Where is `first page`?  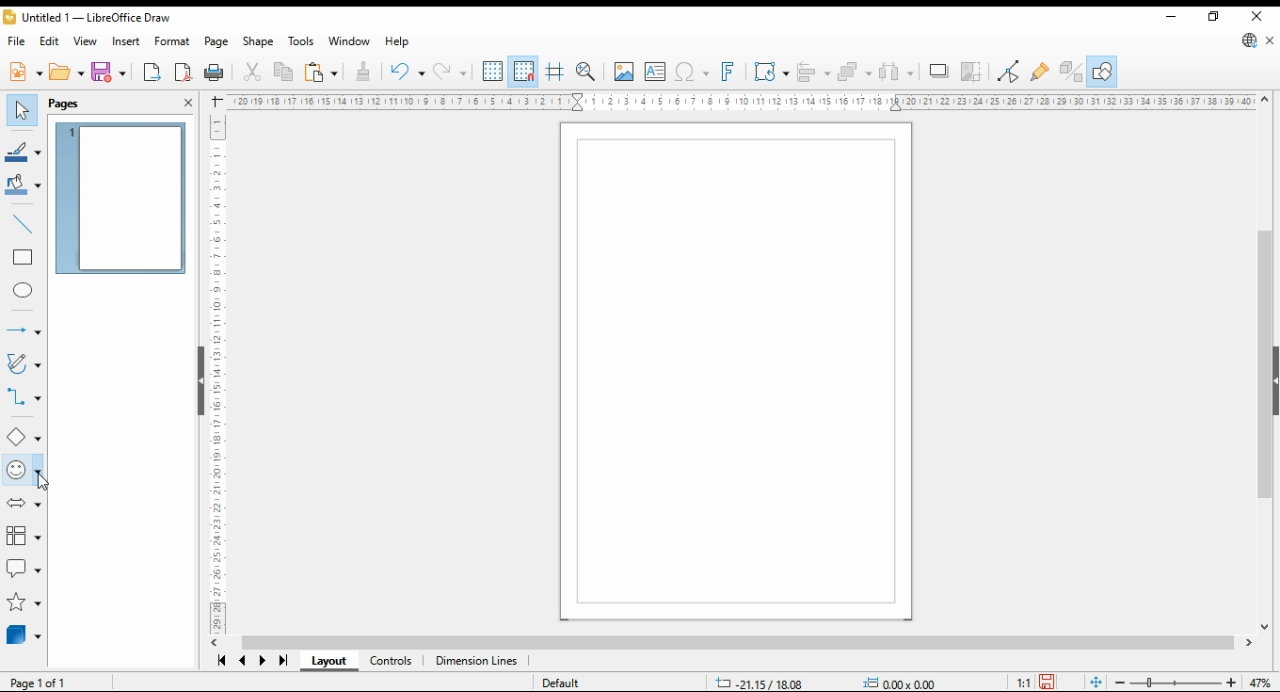
first page is located at coordinates (222, 661).